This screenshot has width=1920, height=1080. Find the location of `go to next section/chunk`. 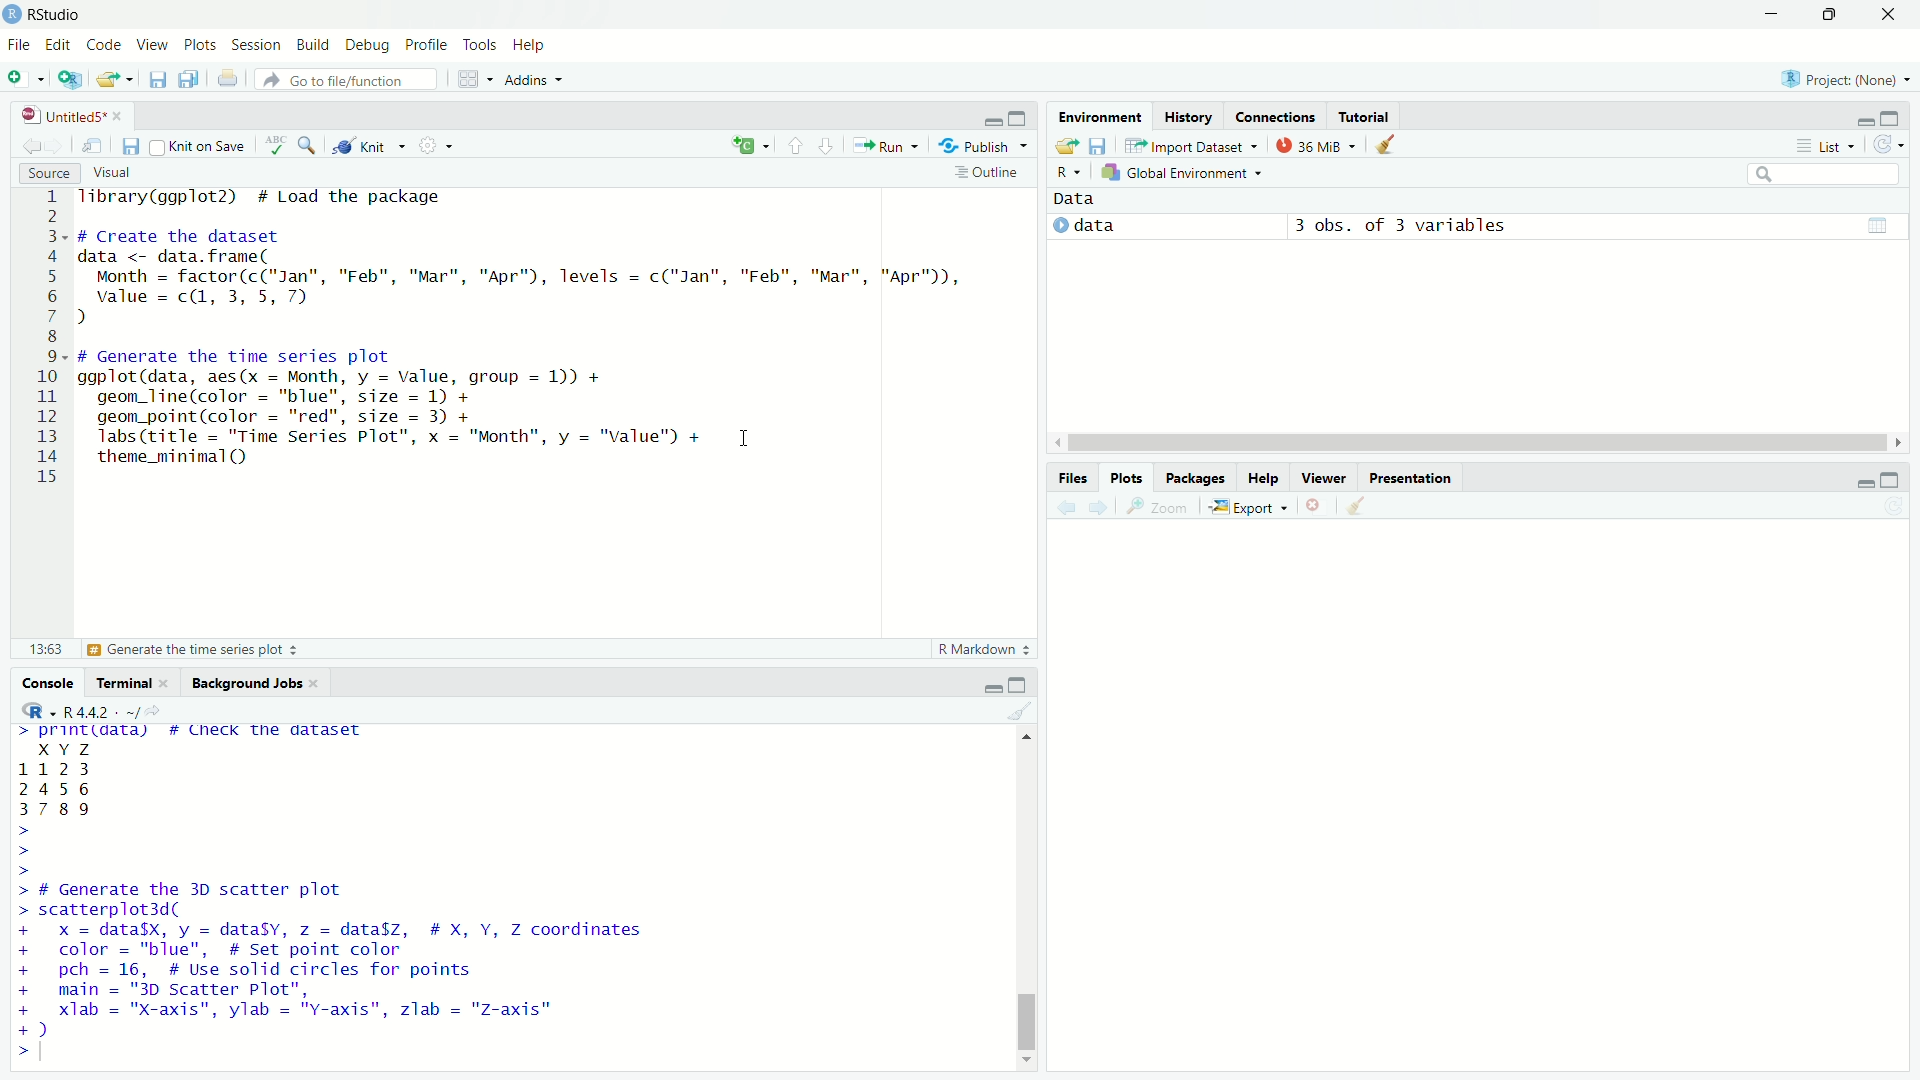

go to next section/chunk is located at coordinates (826, 147).